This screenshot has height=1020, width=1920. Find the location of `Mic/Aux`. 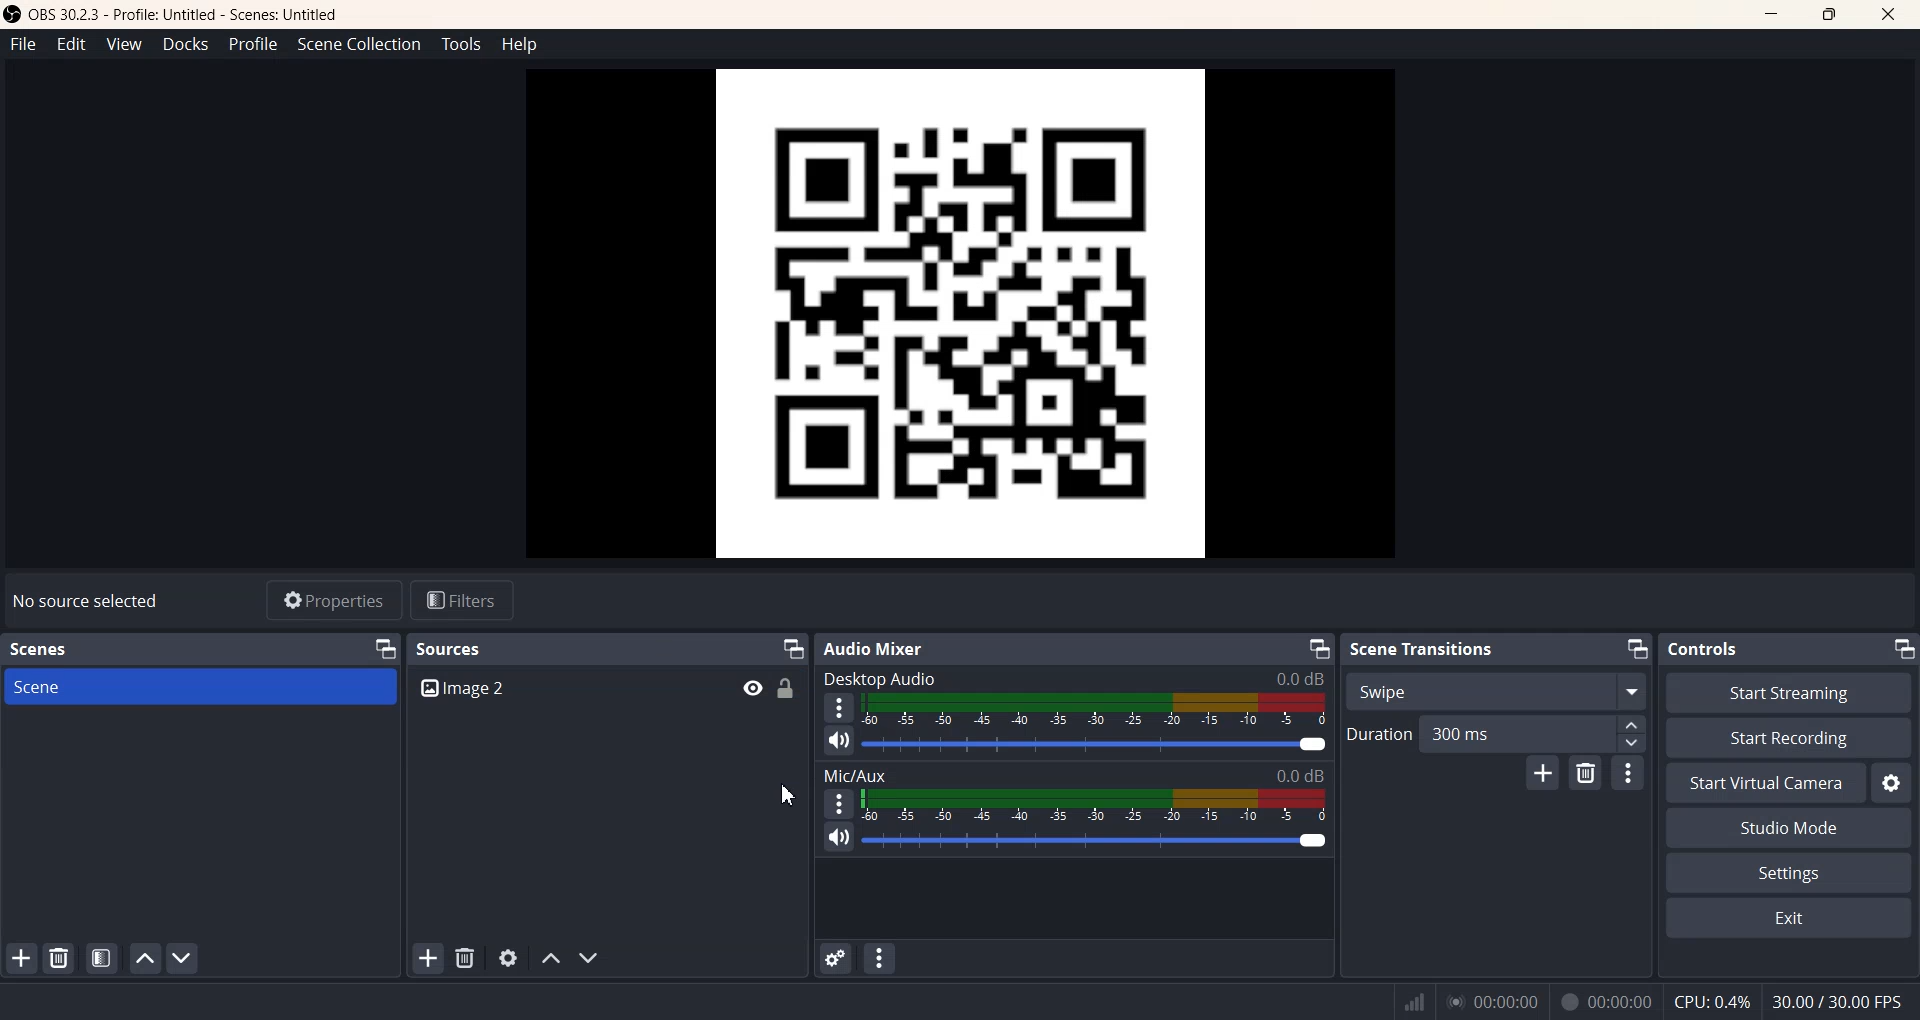

Mic/Aux is located at coordinates (1071, 774).